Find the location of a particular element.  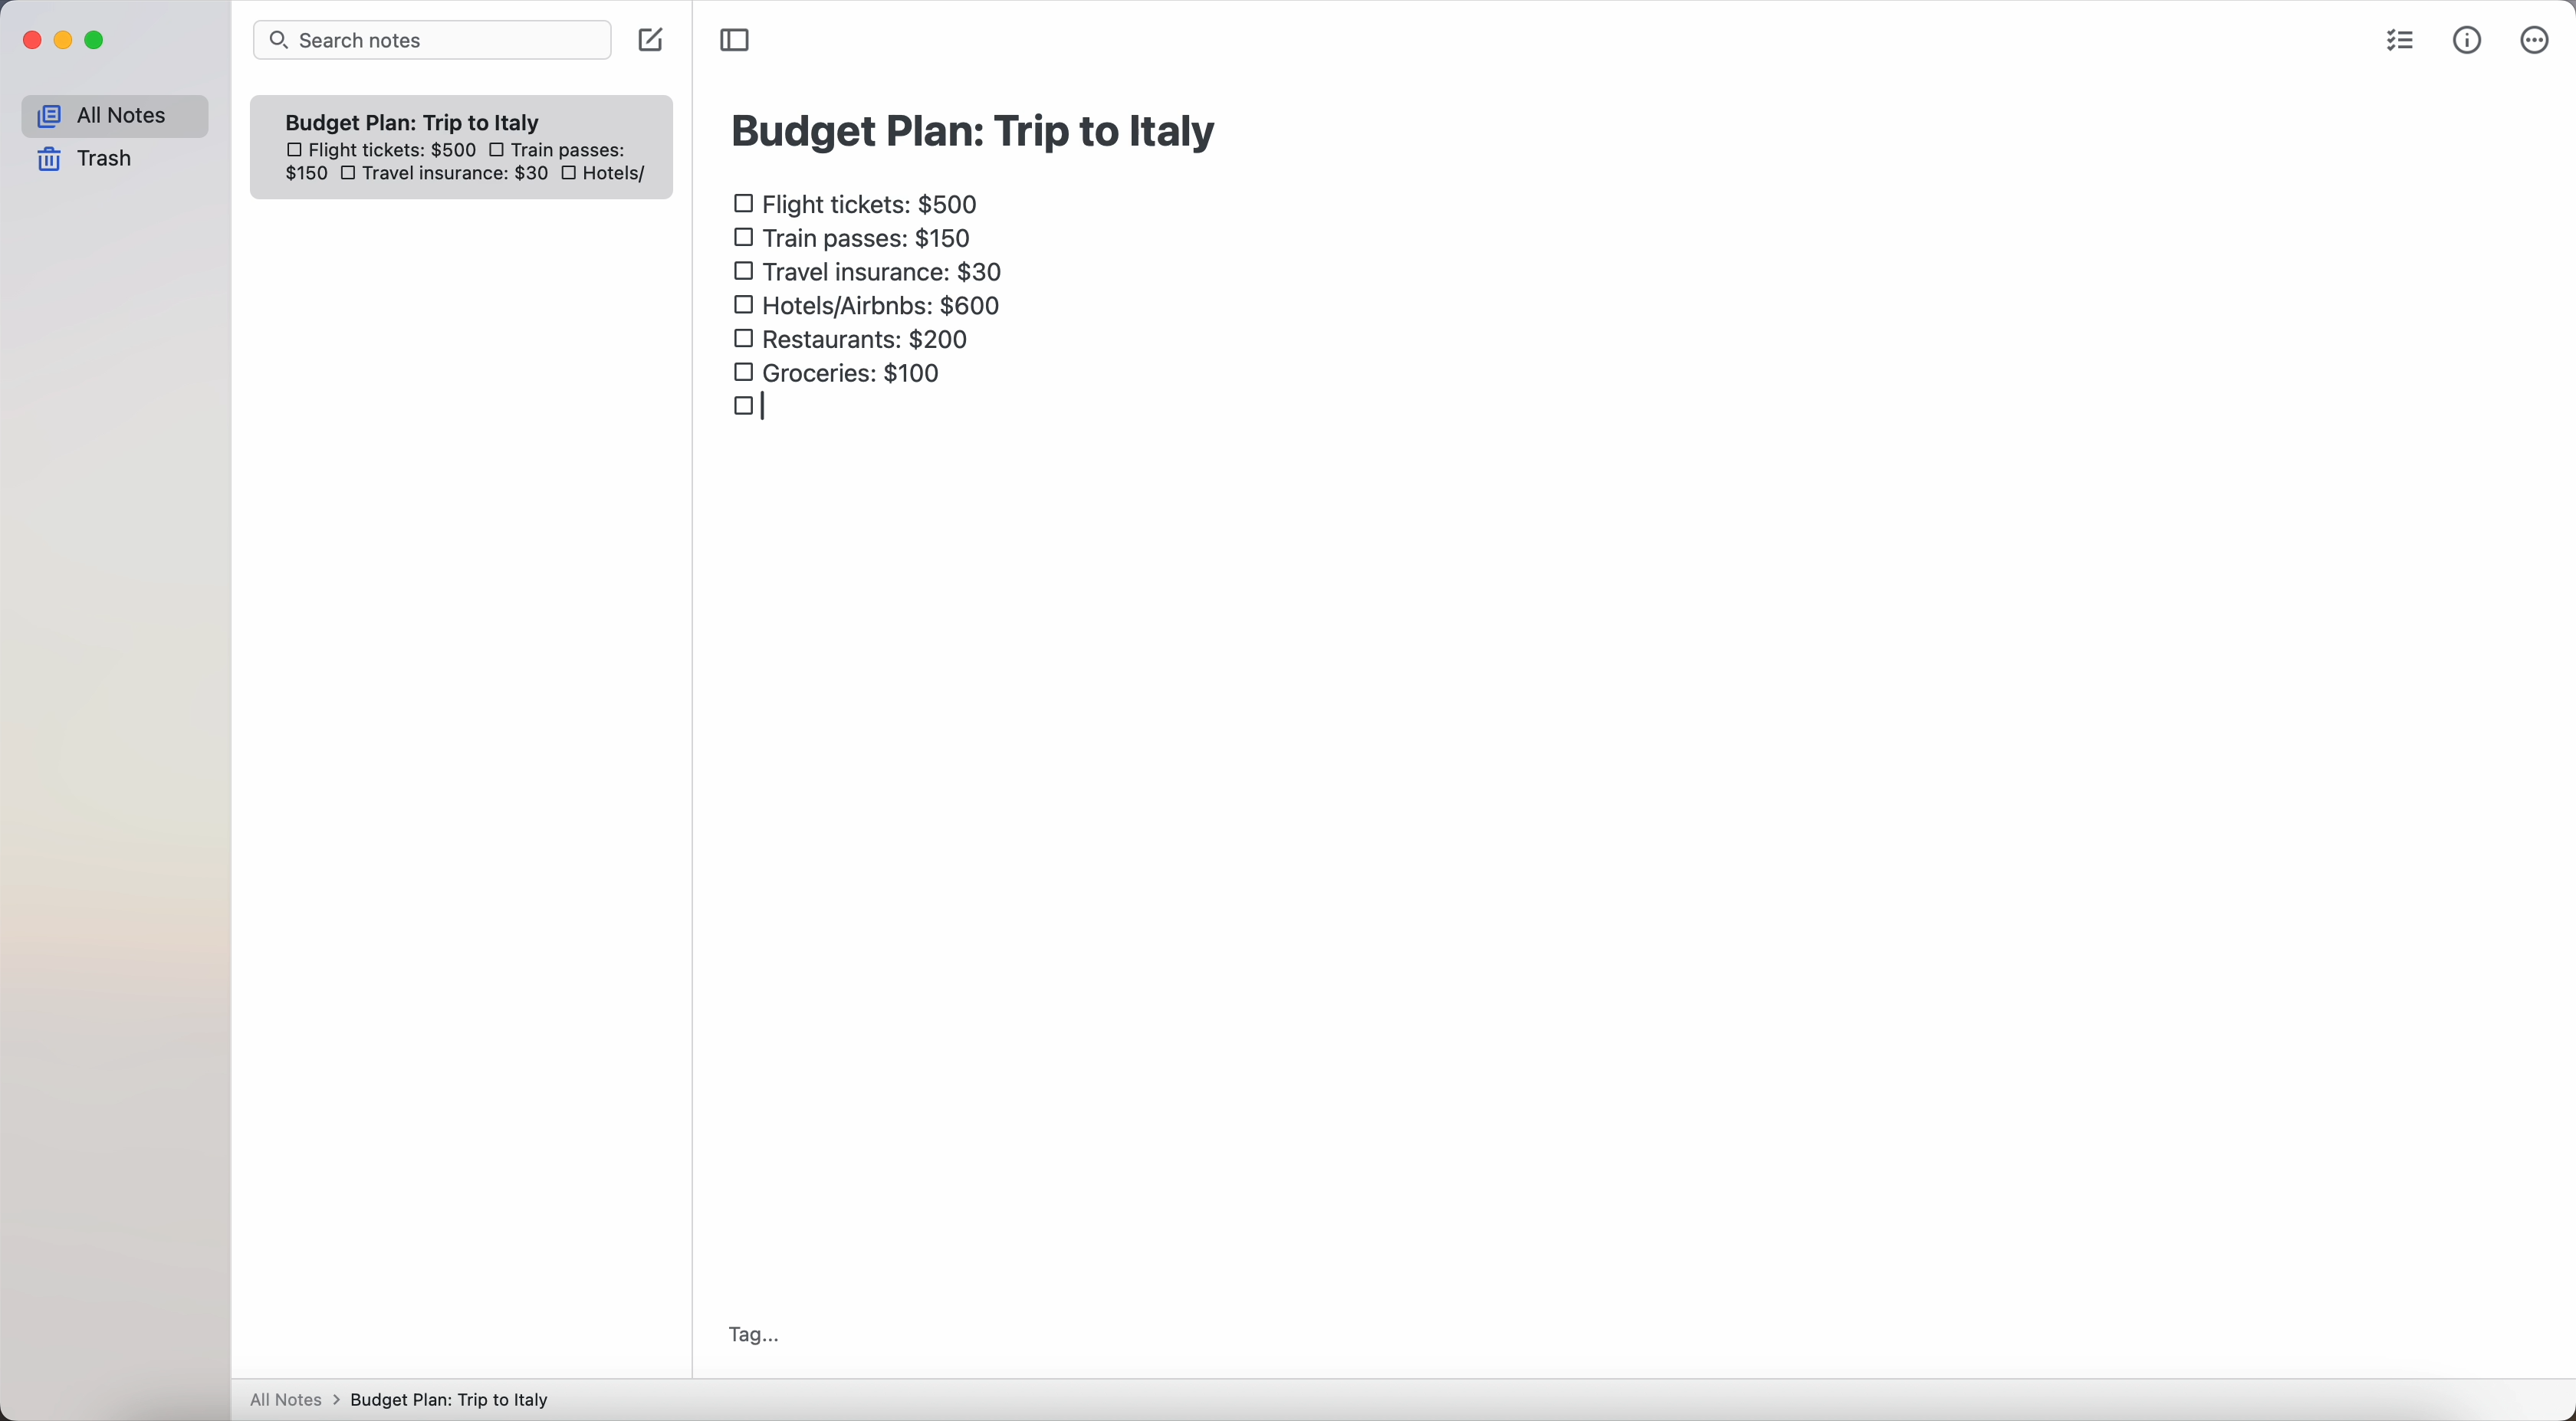

travel insurance: $30 checkbox is located at coordinates (871, 271).